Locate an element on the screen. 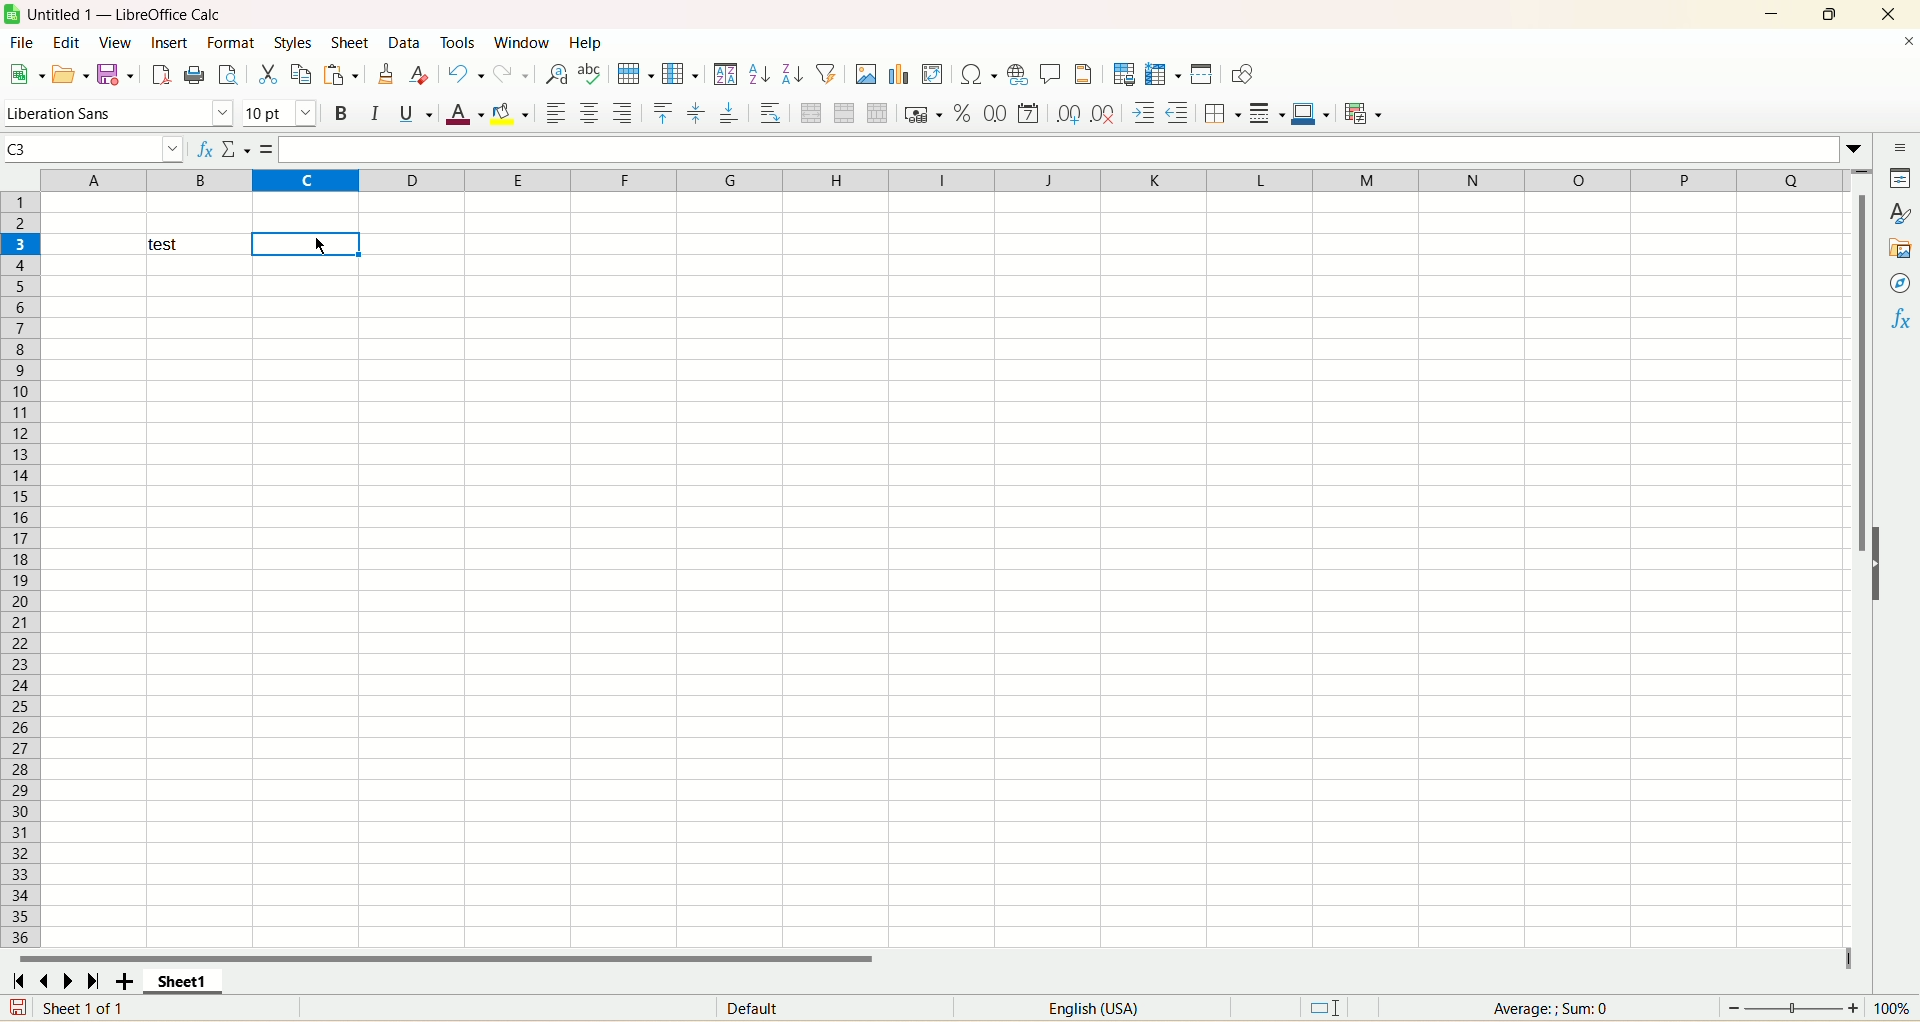  previous sheet is located at coordinates (41, 980).